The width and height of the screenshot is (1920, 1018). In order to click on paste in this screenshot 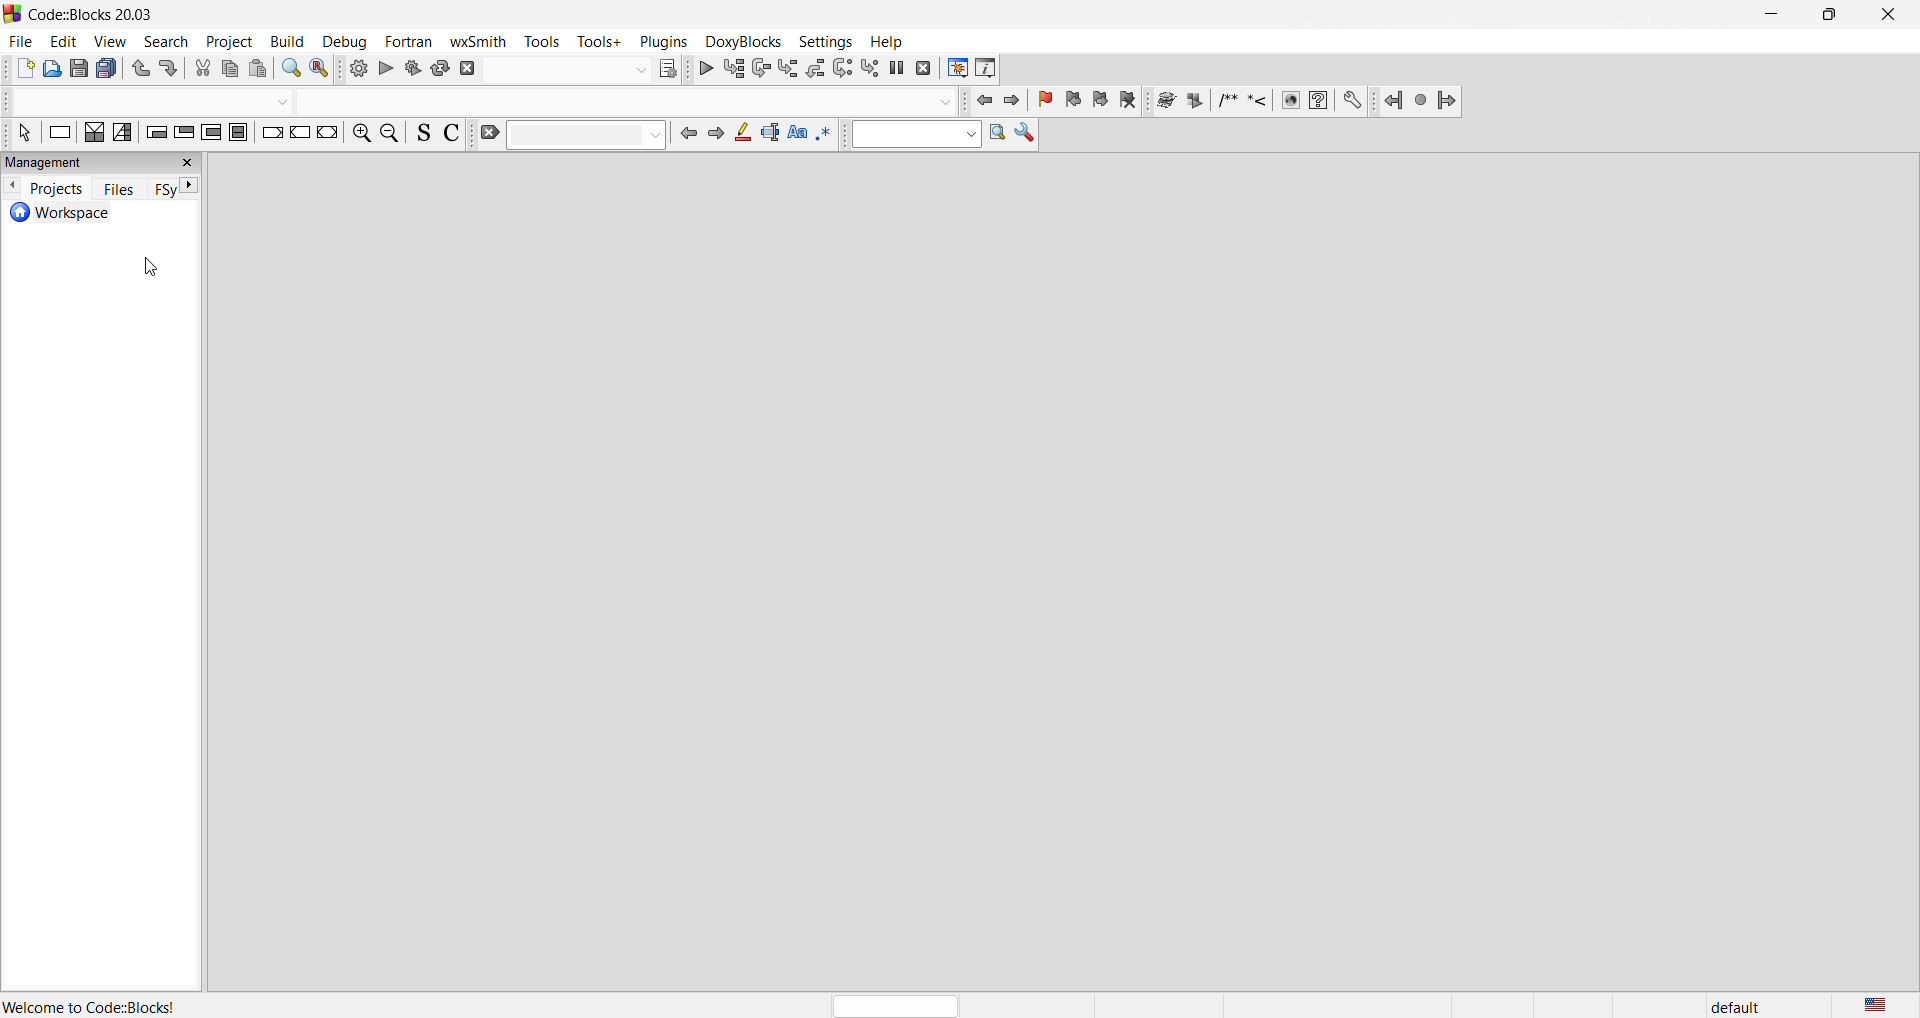, I will do `click(260, 69)`.